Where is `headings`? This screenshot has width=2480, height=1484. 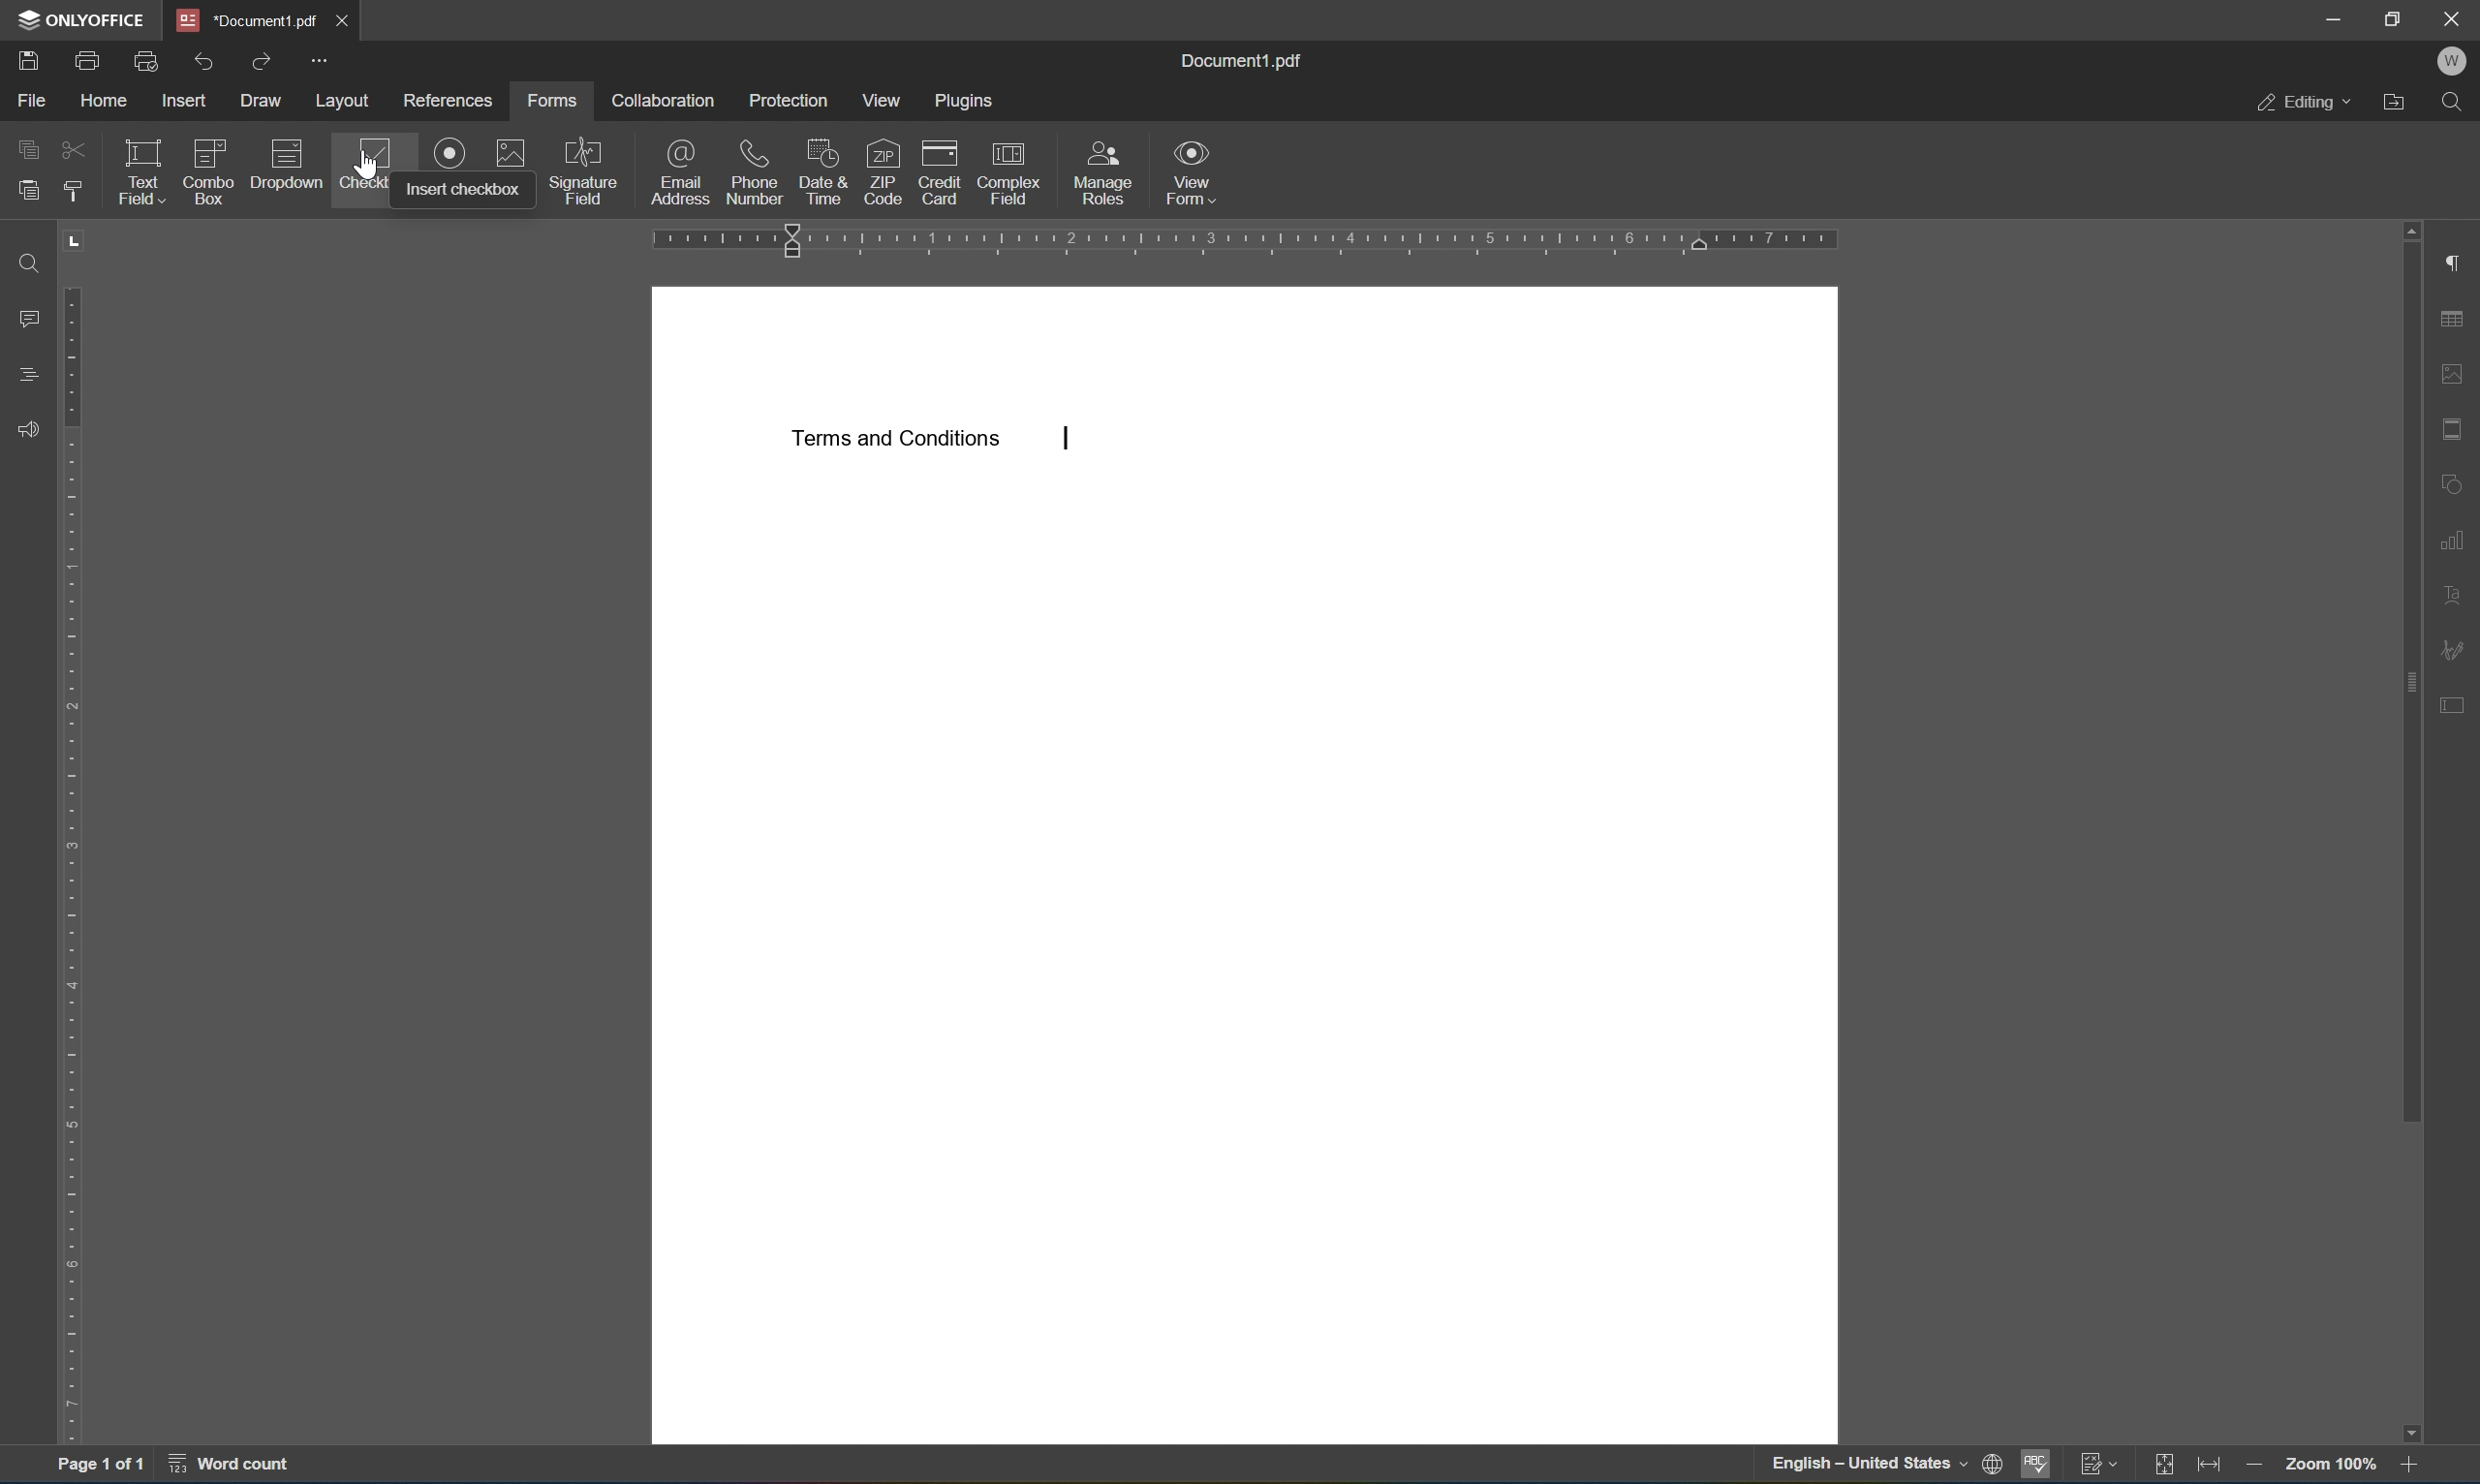 headings is located at coordinates (28, 373).